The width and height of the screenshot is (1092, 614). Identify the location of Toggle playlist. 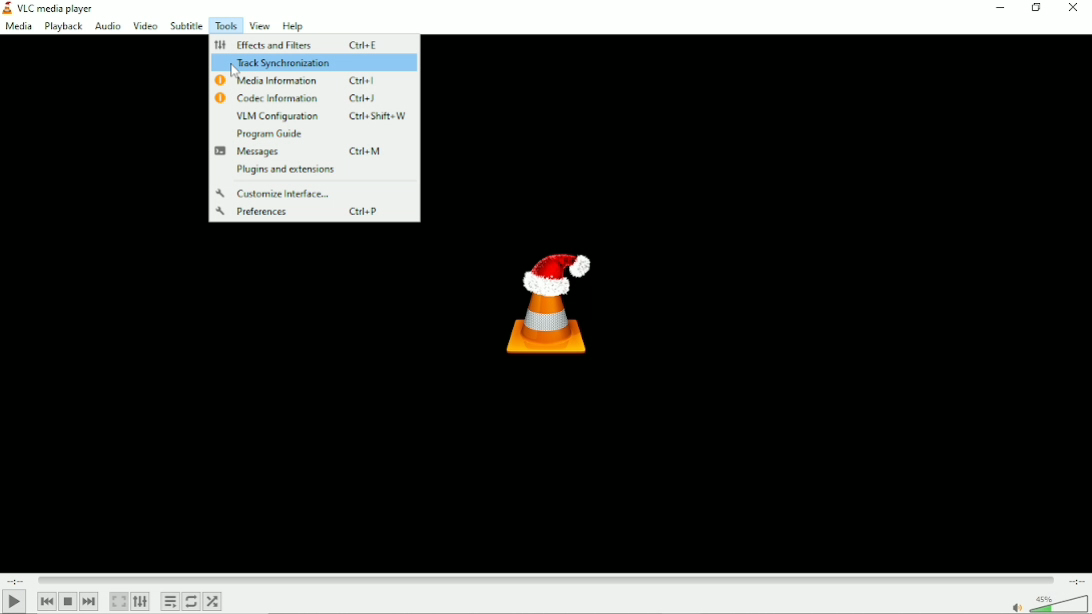
(169, 600).